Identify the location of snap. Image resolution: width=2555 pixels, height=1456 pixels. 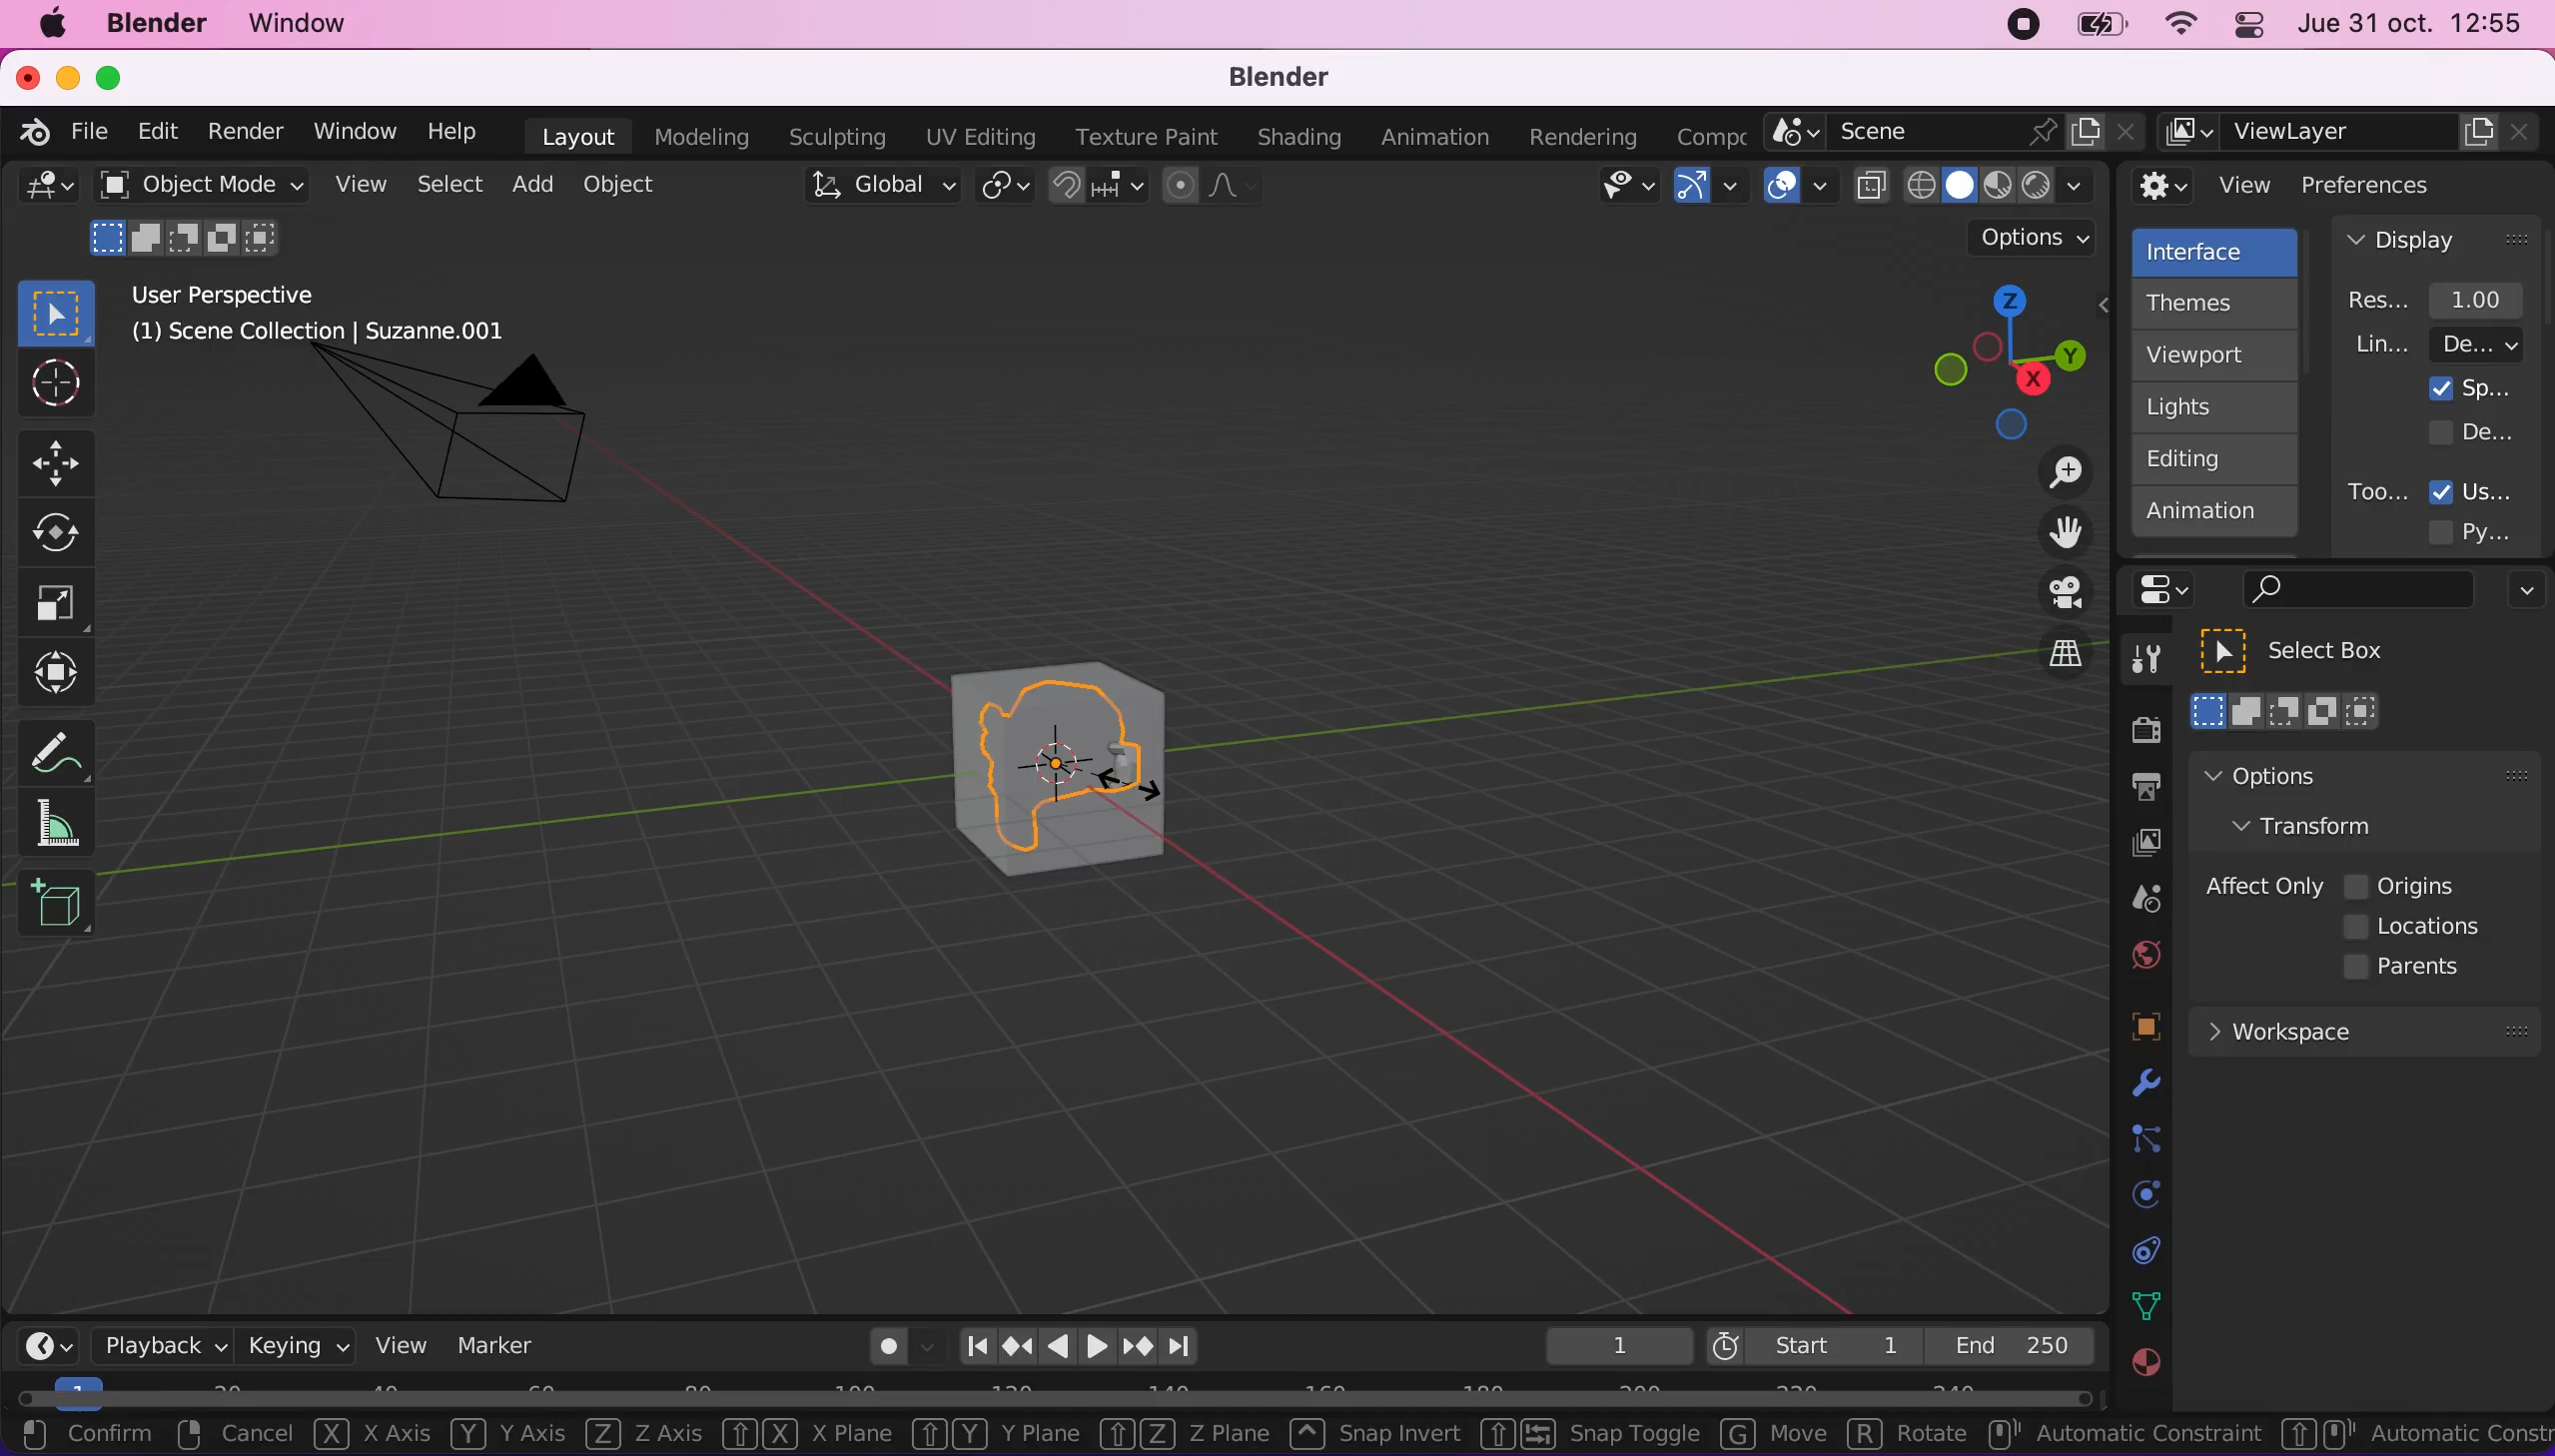
(1100, 186).